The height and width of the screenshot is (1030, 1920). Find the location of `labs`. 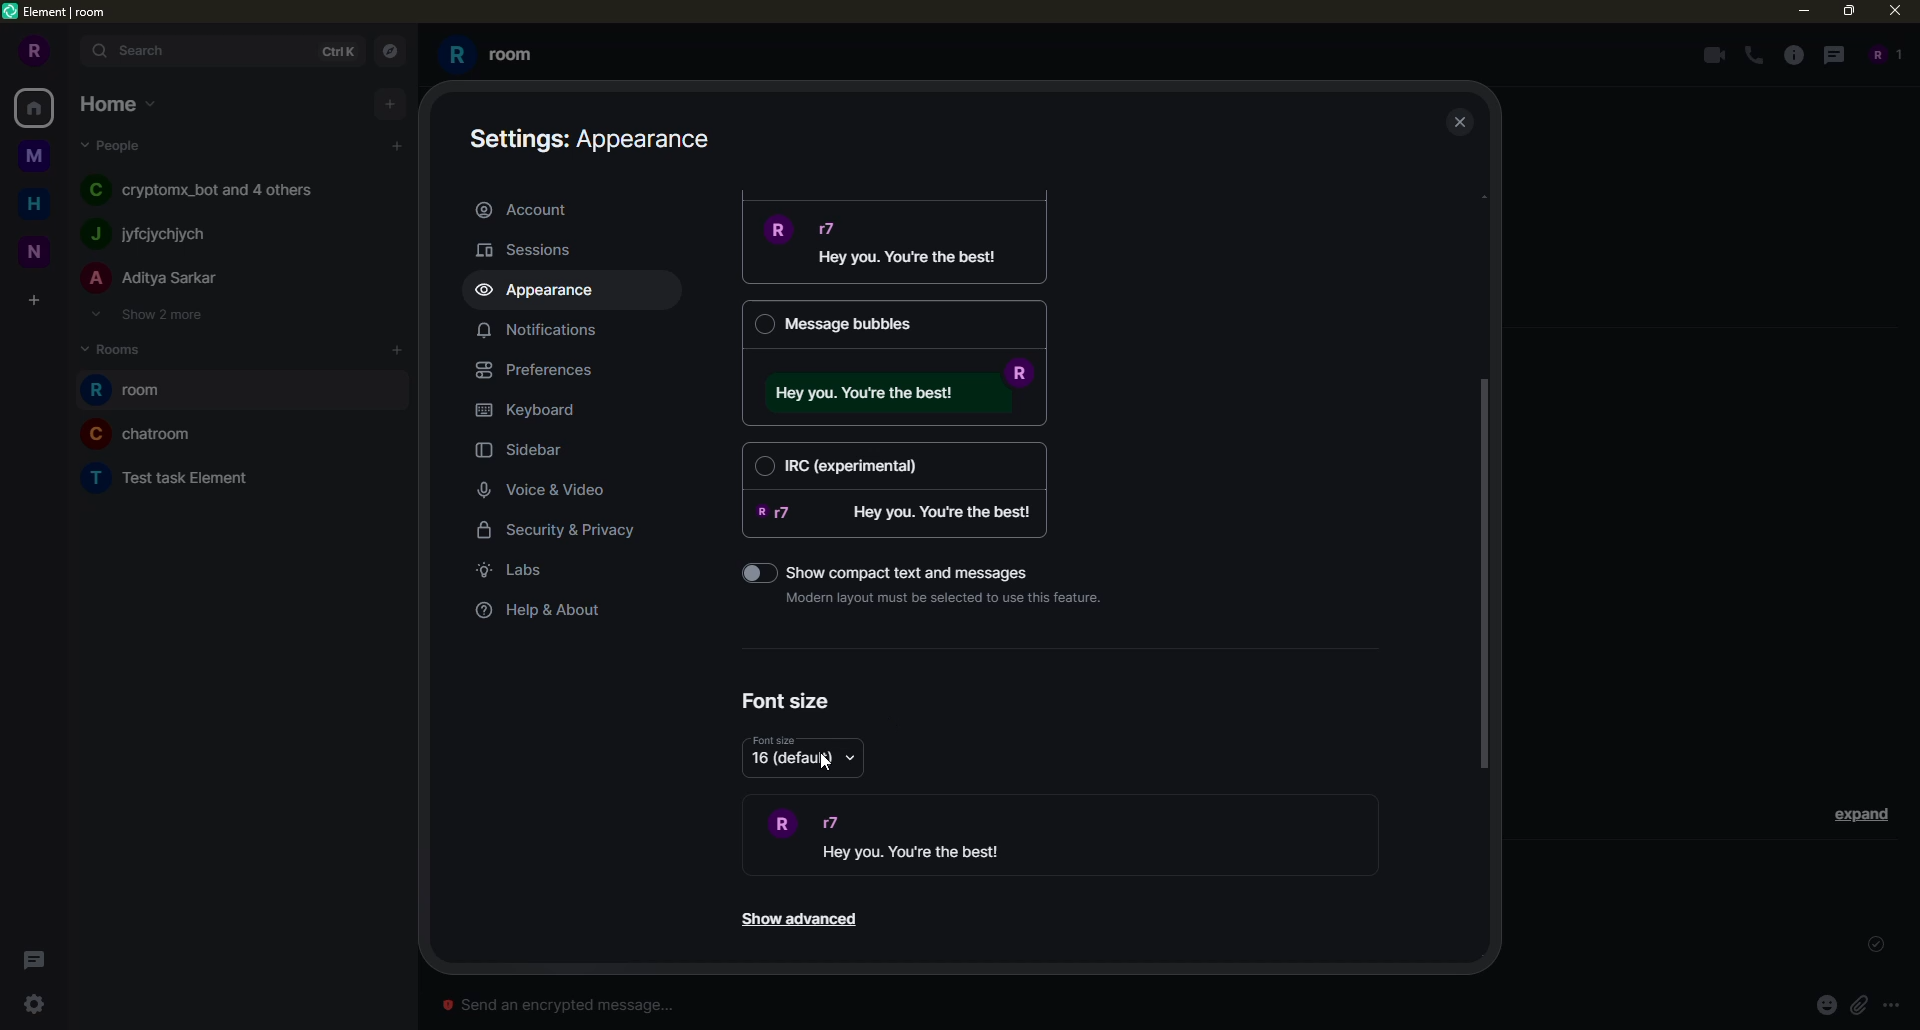

labs is located at coordinates (516, 570).